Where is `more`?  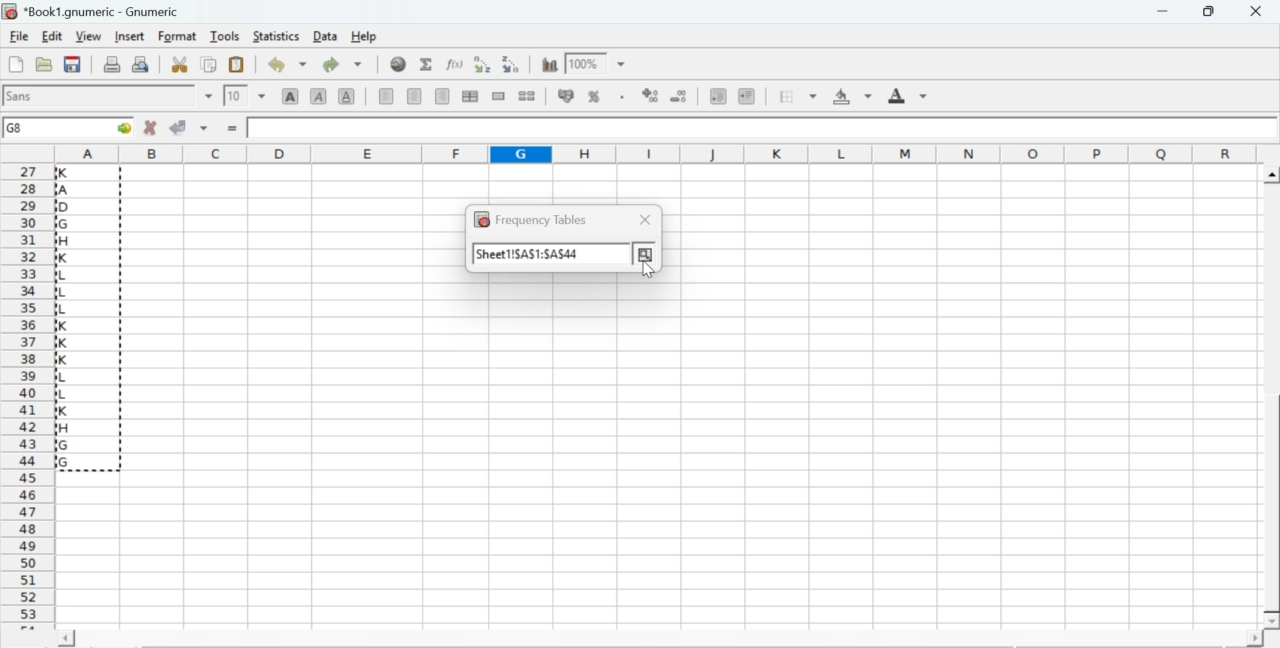 more is located at coordinates (646, 254).